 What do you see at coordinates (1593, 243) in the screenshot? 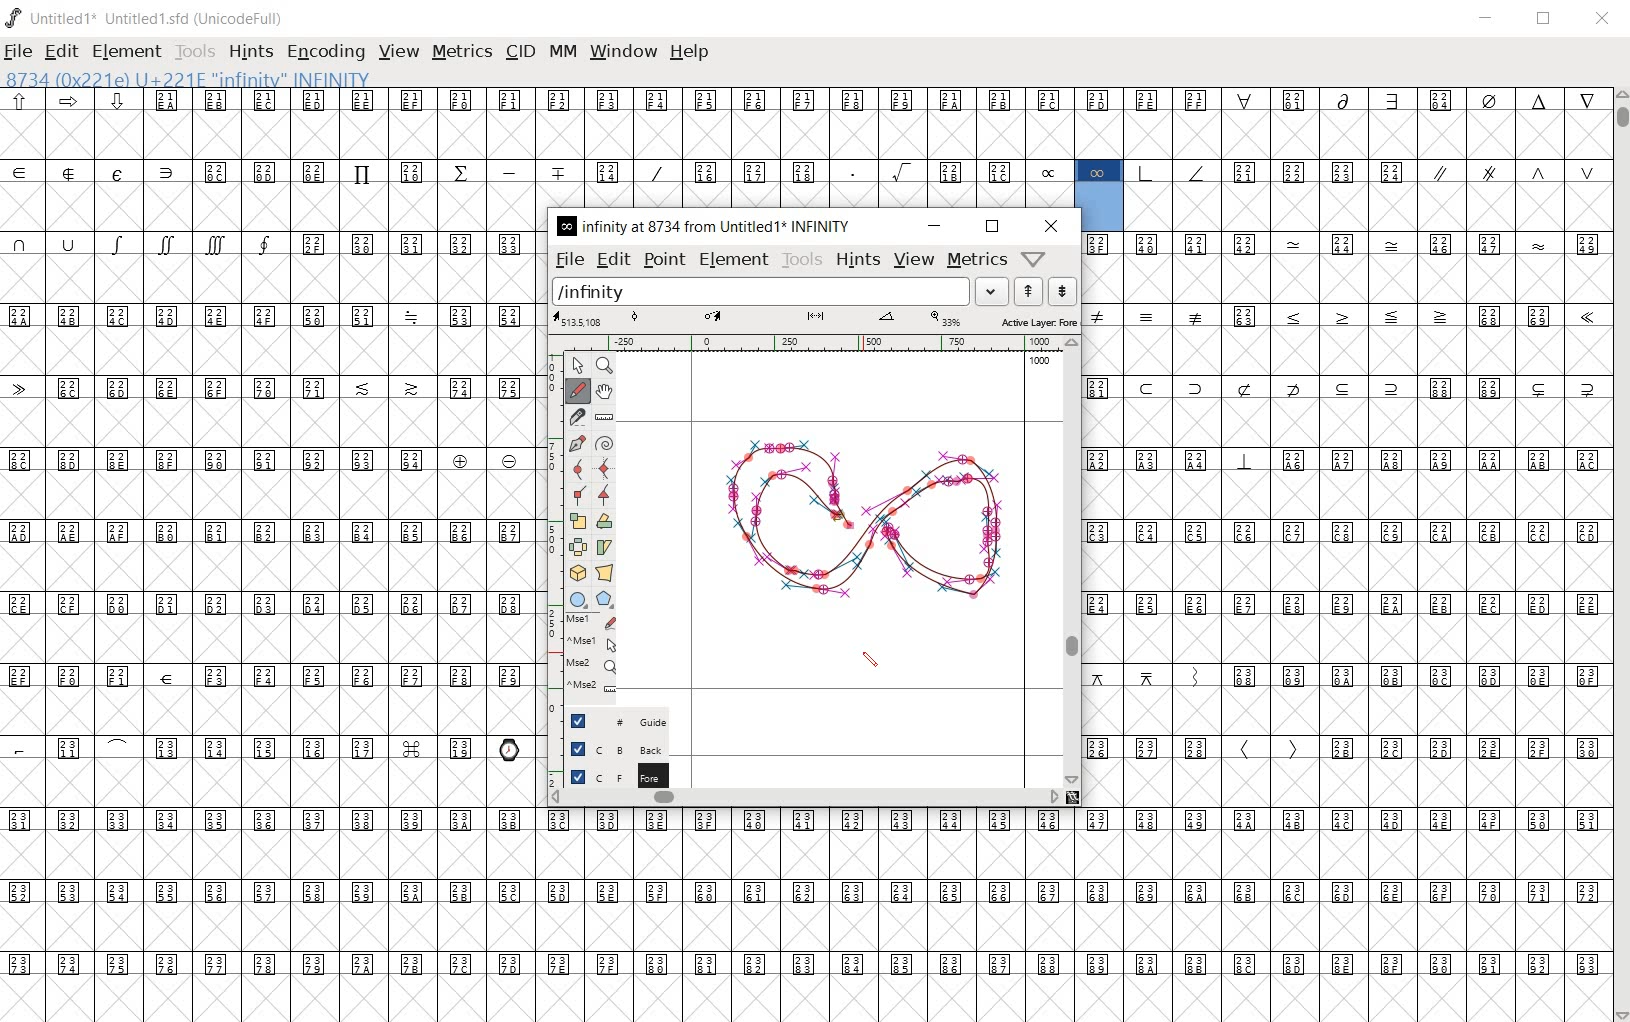
I see `small letters a b` at bounding box center [1593, 243].